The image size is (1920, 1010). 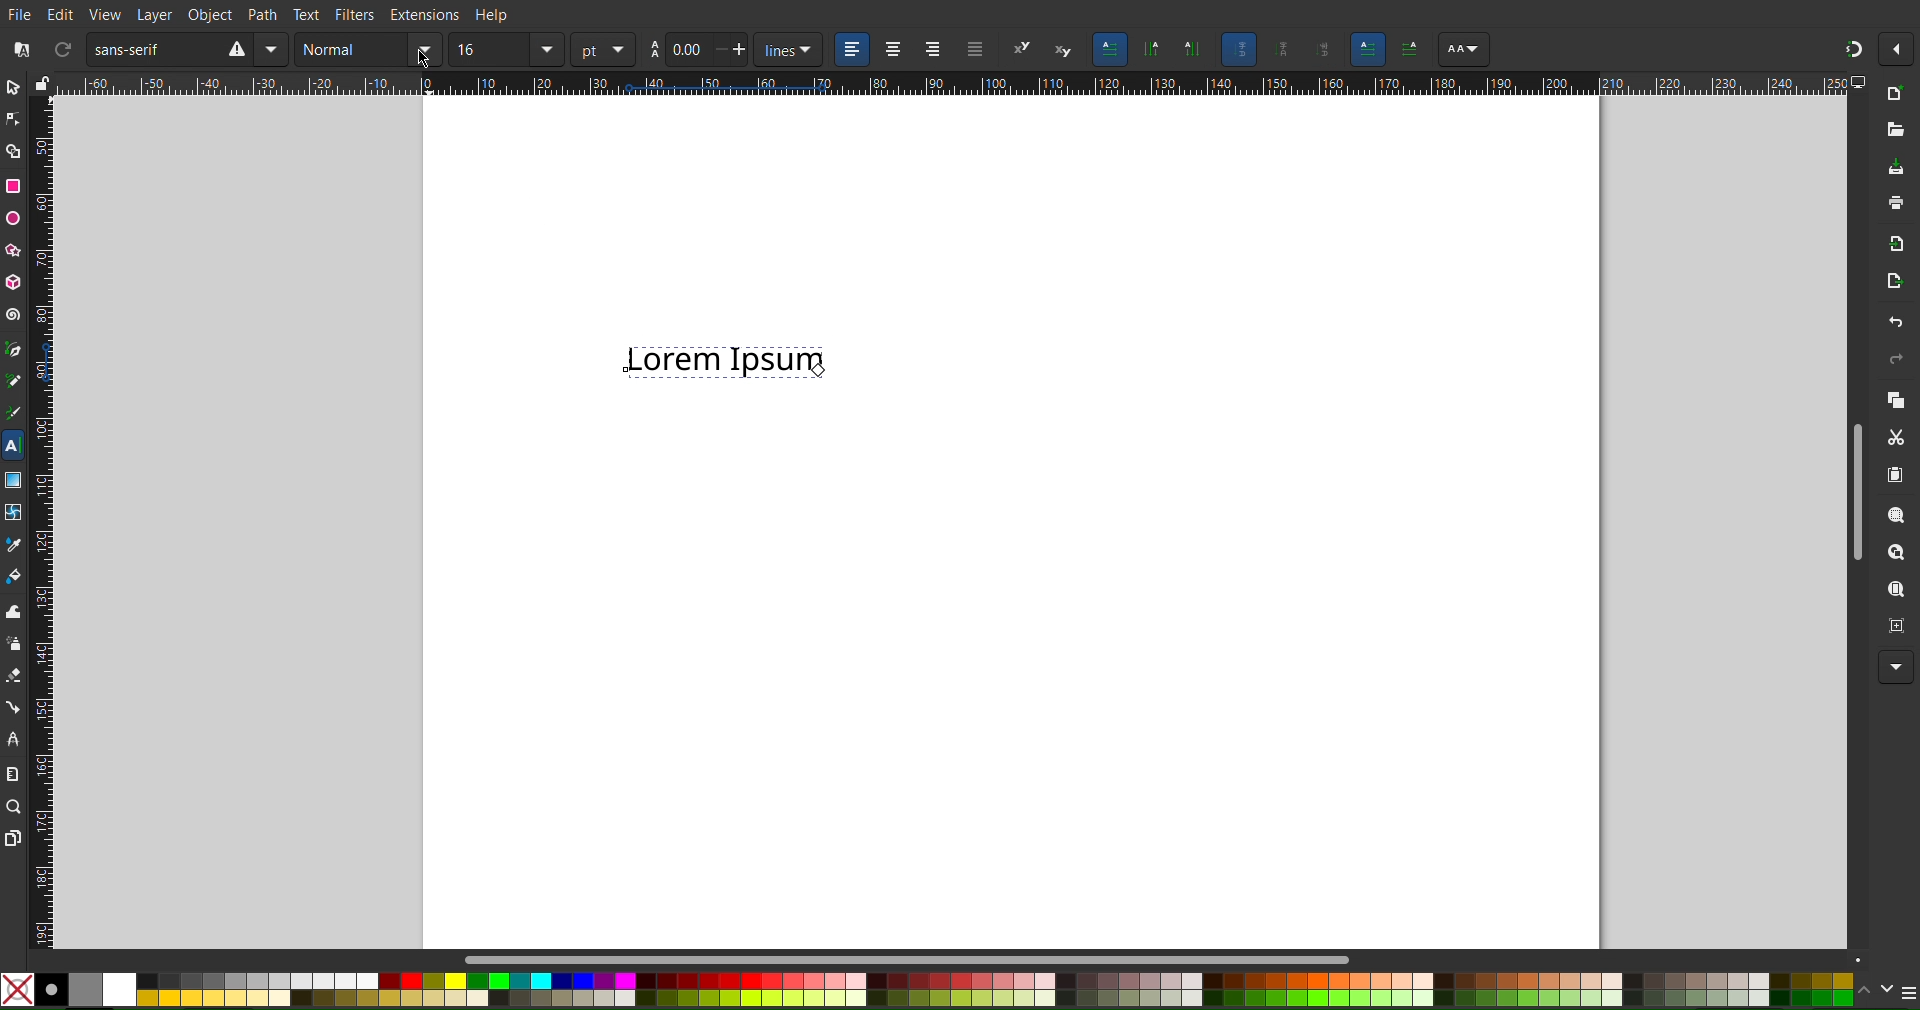 I want to click on Save, so click(x=1894, y=167).